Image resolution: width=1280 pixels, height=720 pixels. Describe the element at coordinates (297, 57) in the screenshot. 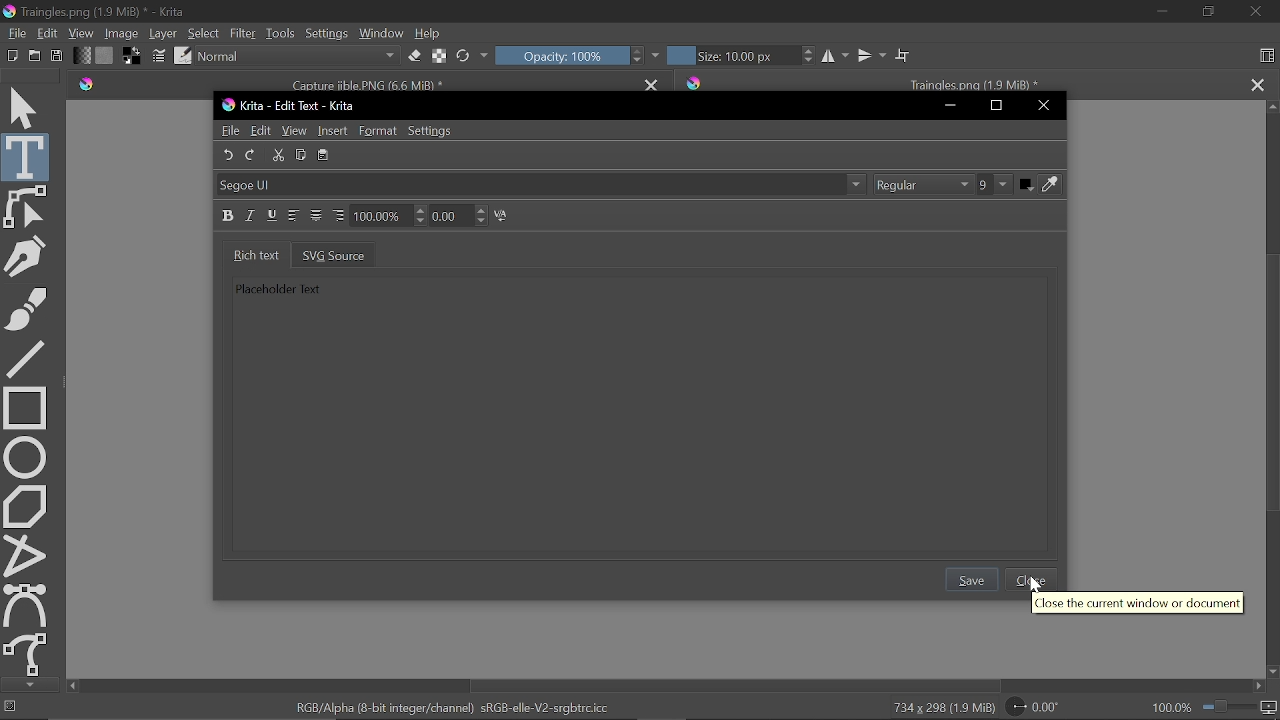

I see `Blending` at that location.